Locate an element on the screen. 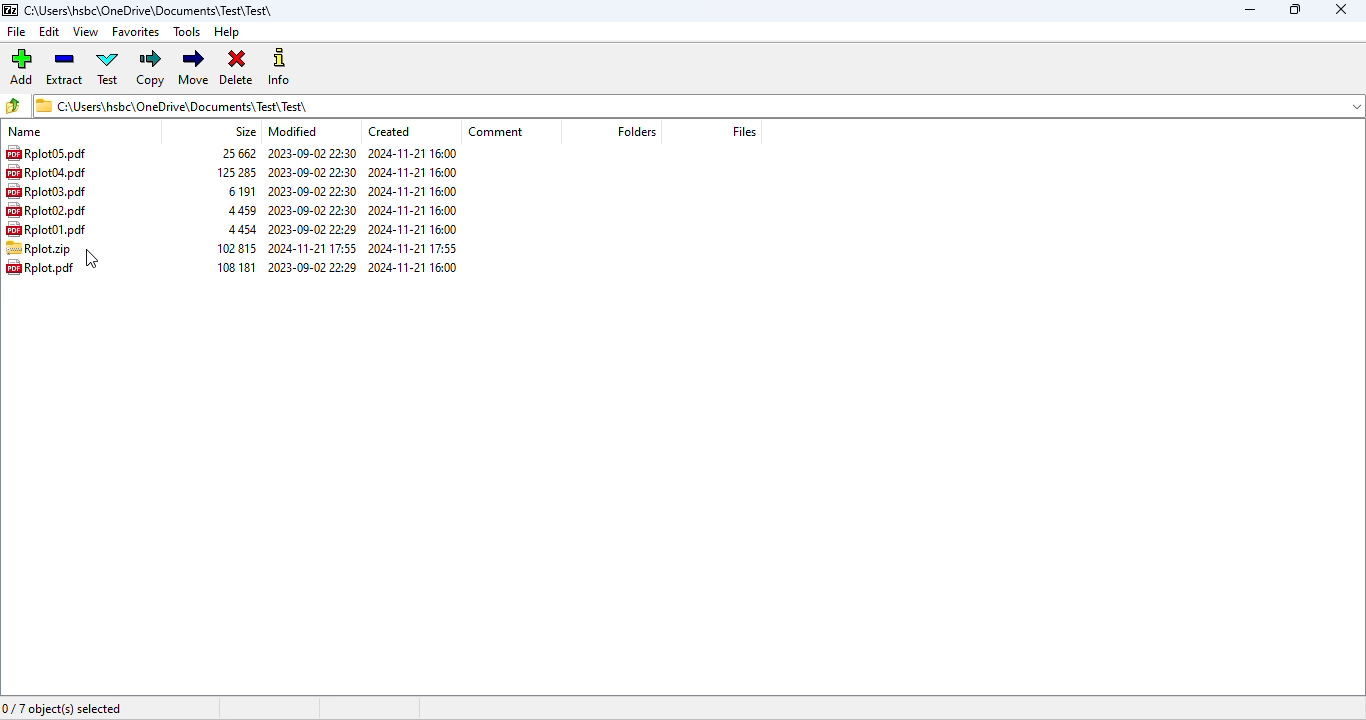 This screenshot has width=1366, height=720. 6191 is located at coordinates (240, 191).